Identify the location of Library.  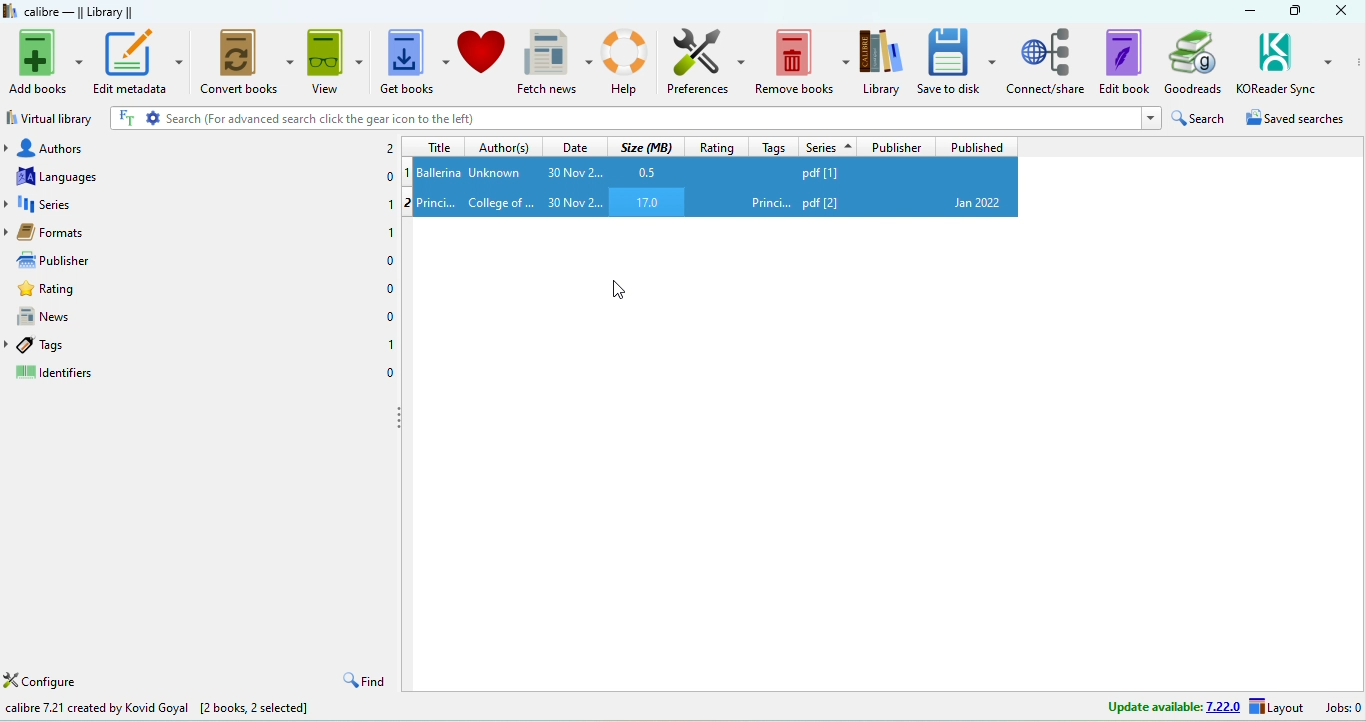
(882, 61).